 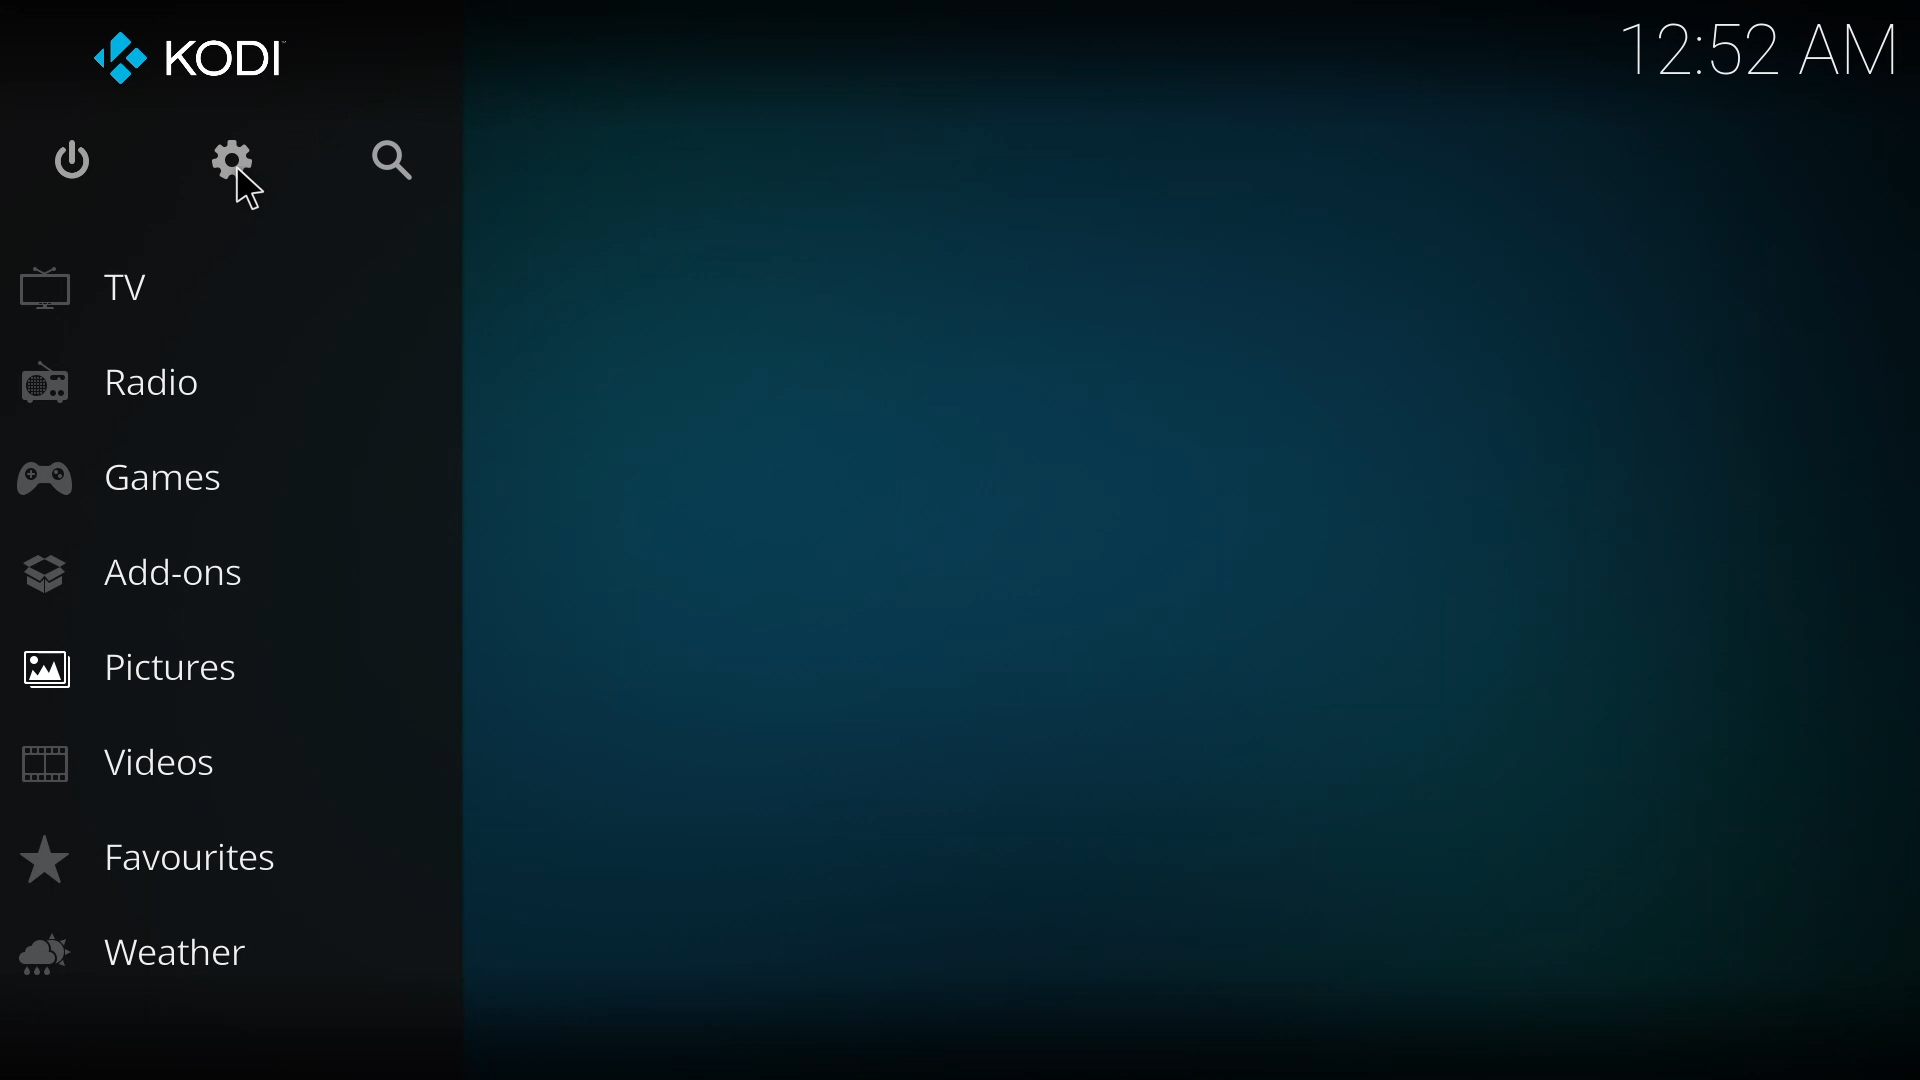 What do you see at coordinates (97, 290) in the screenshot?
I see `tv` at bounding box center [97, 290].